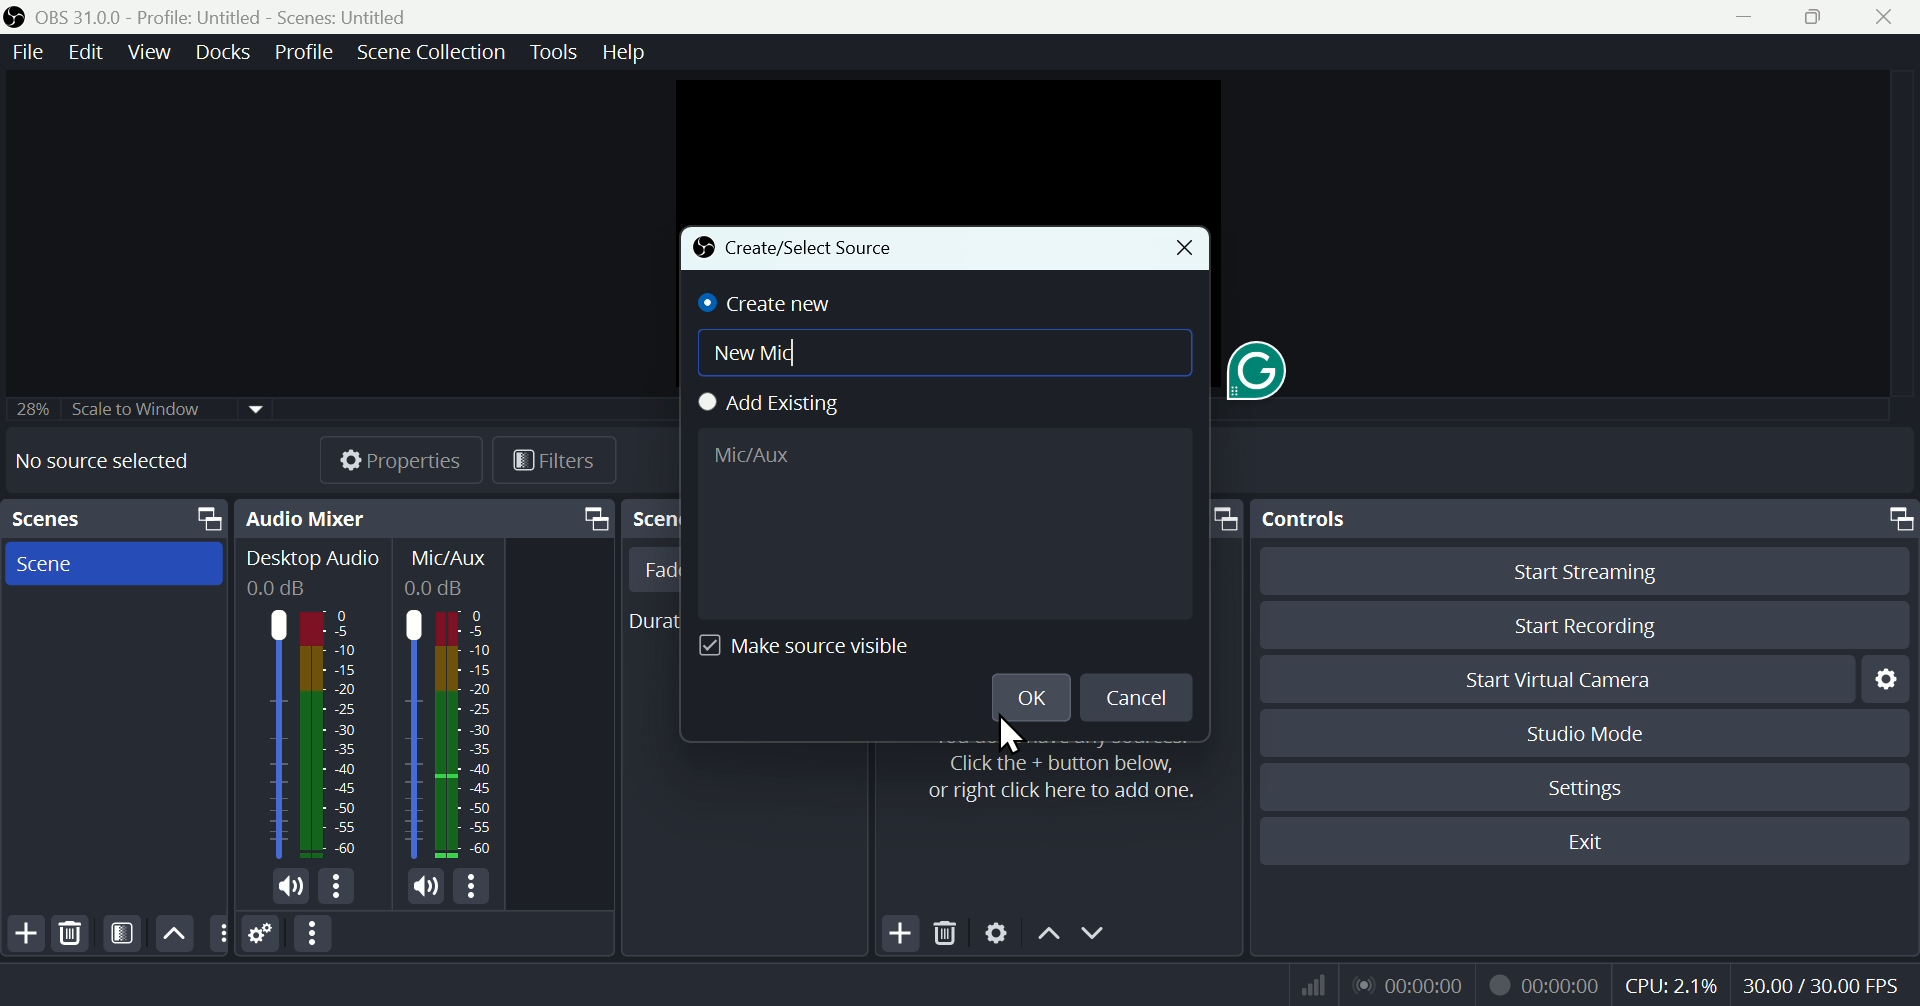  What do you see at coordinates (1093, 935) in the screenshot?
I see `Down` at bounding box center [1093, 935].